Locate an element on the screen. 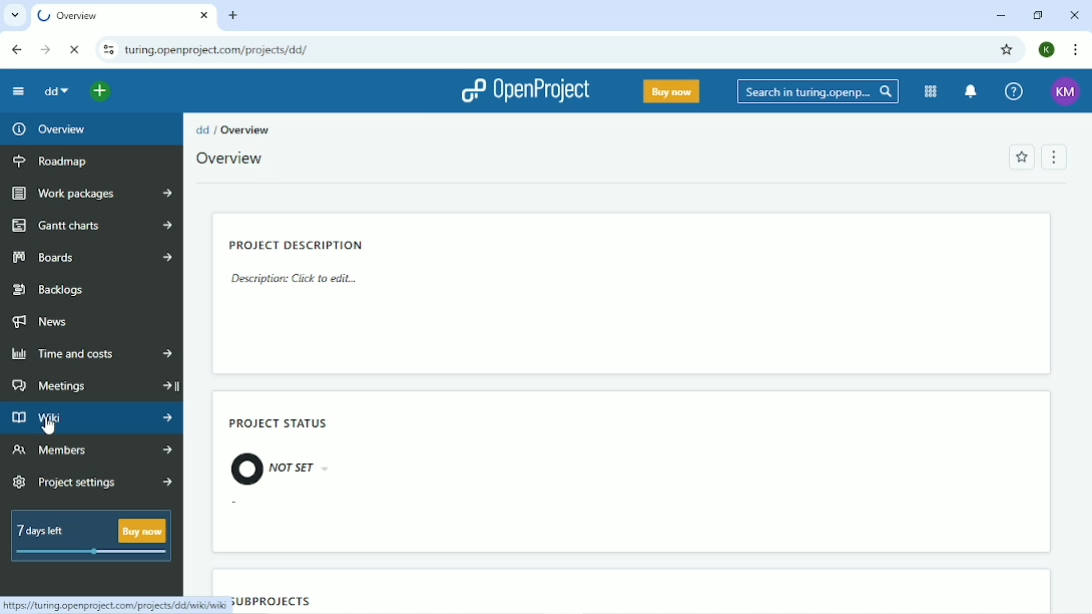 The image size is (1092, 614). Roadmap is located at coordinates (53, 160).